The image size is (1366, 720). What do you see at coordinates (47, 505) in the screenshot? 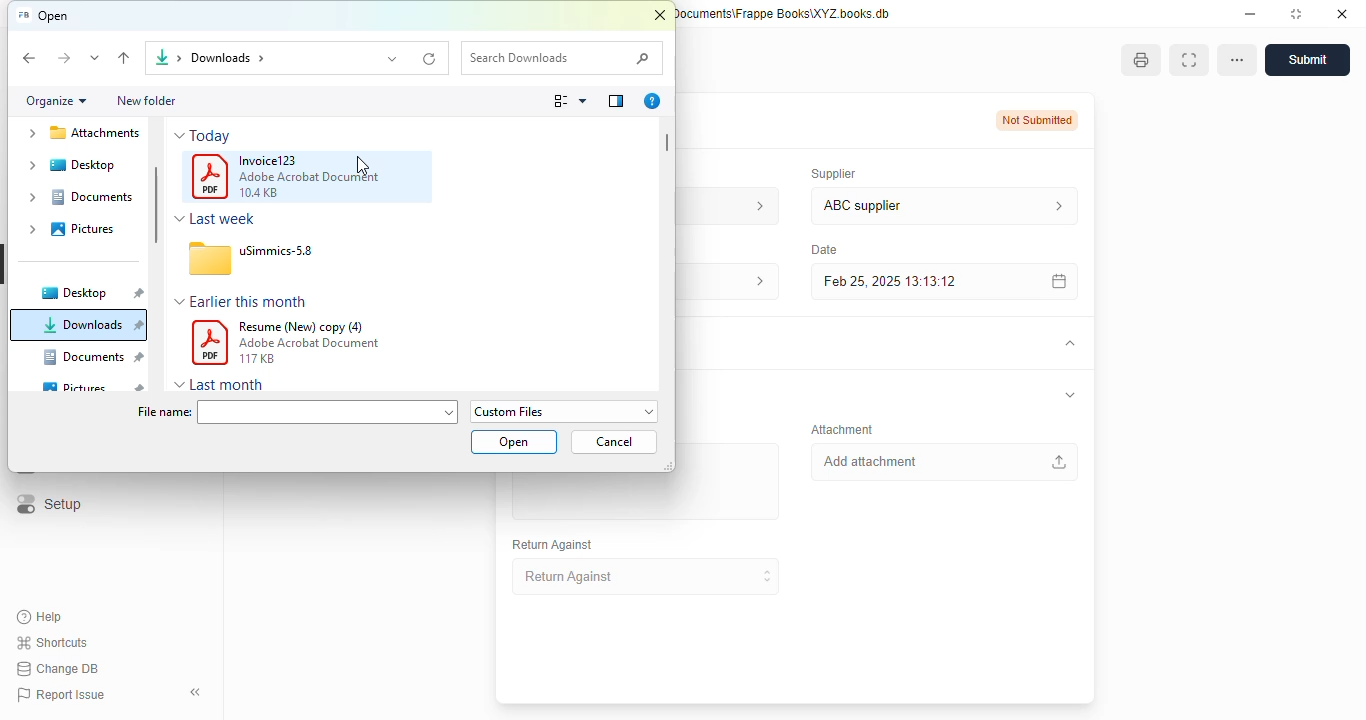
I see `setup` at bounding box center [47, 505].